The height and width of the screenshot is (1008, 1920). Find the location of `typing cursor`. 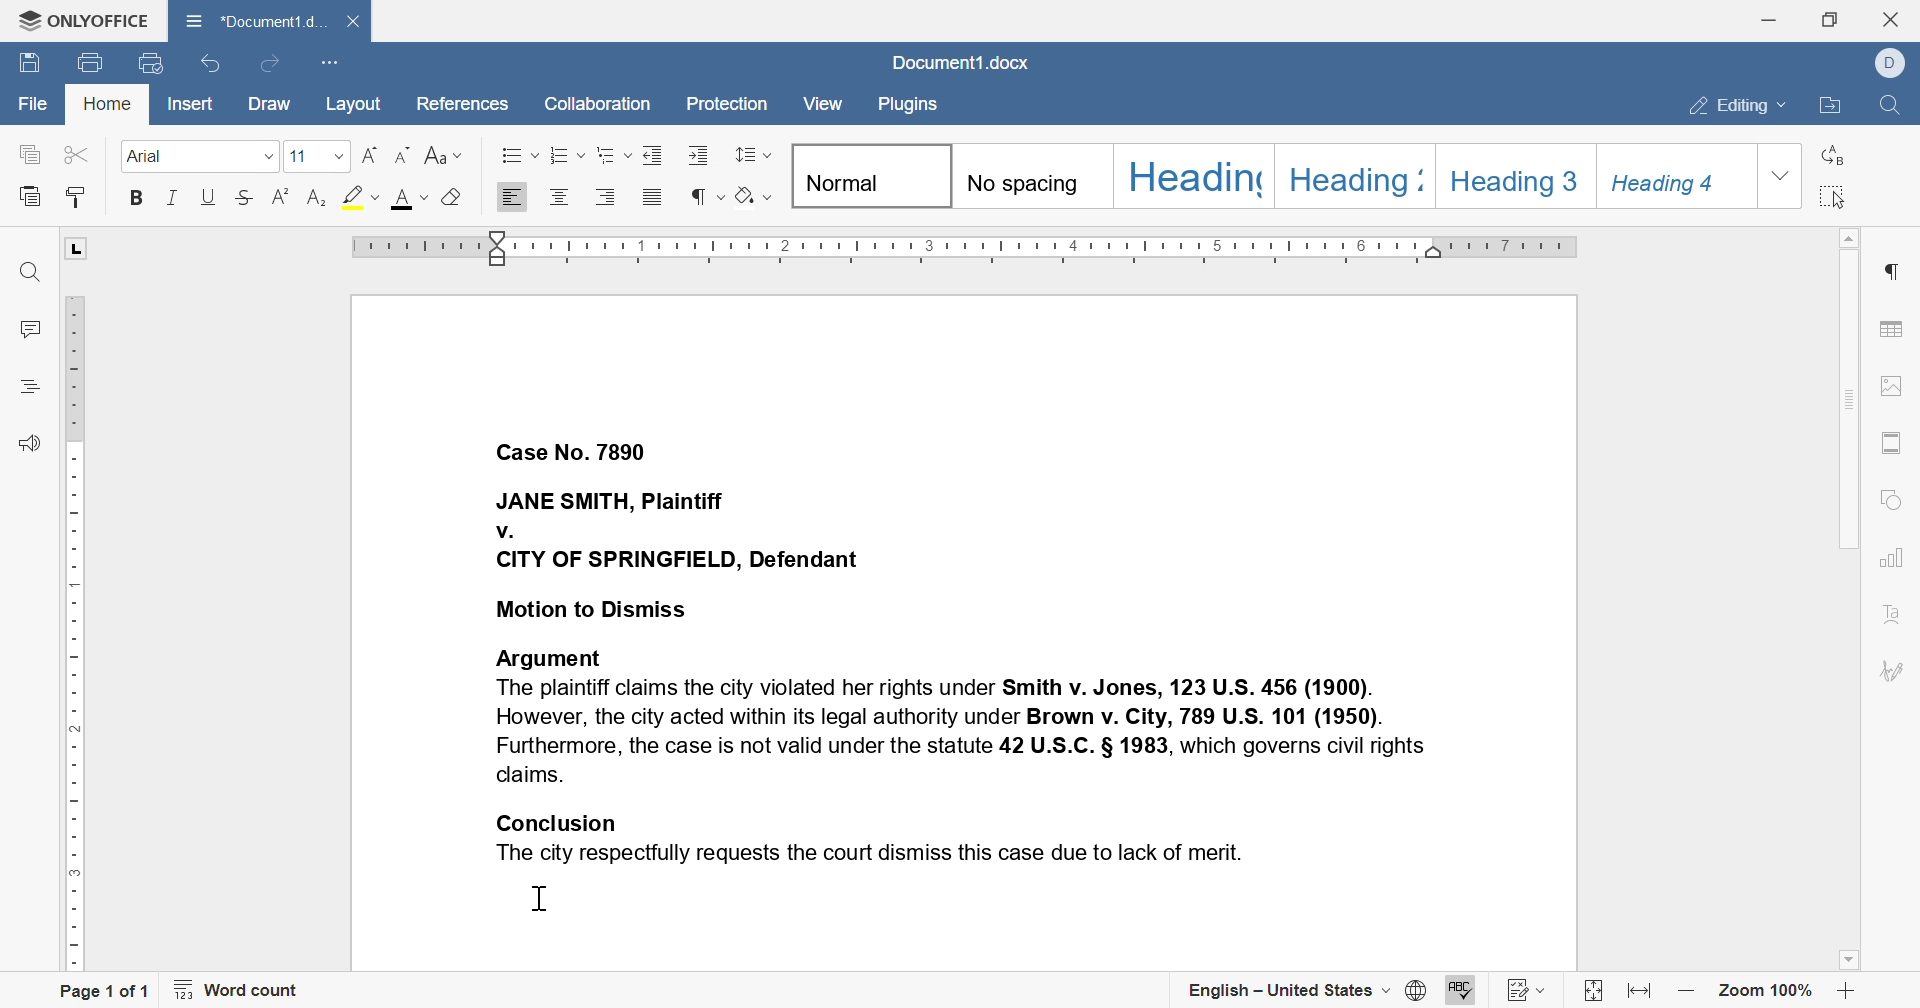

typing cursor is located at coordinates (496, 901).